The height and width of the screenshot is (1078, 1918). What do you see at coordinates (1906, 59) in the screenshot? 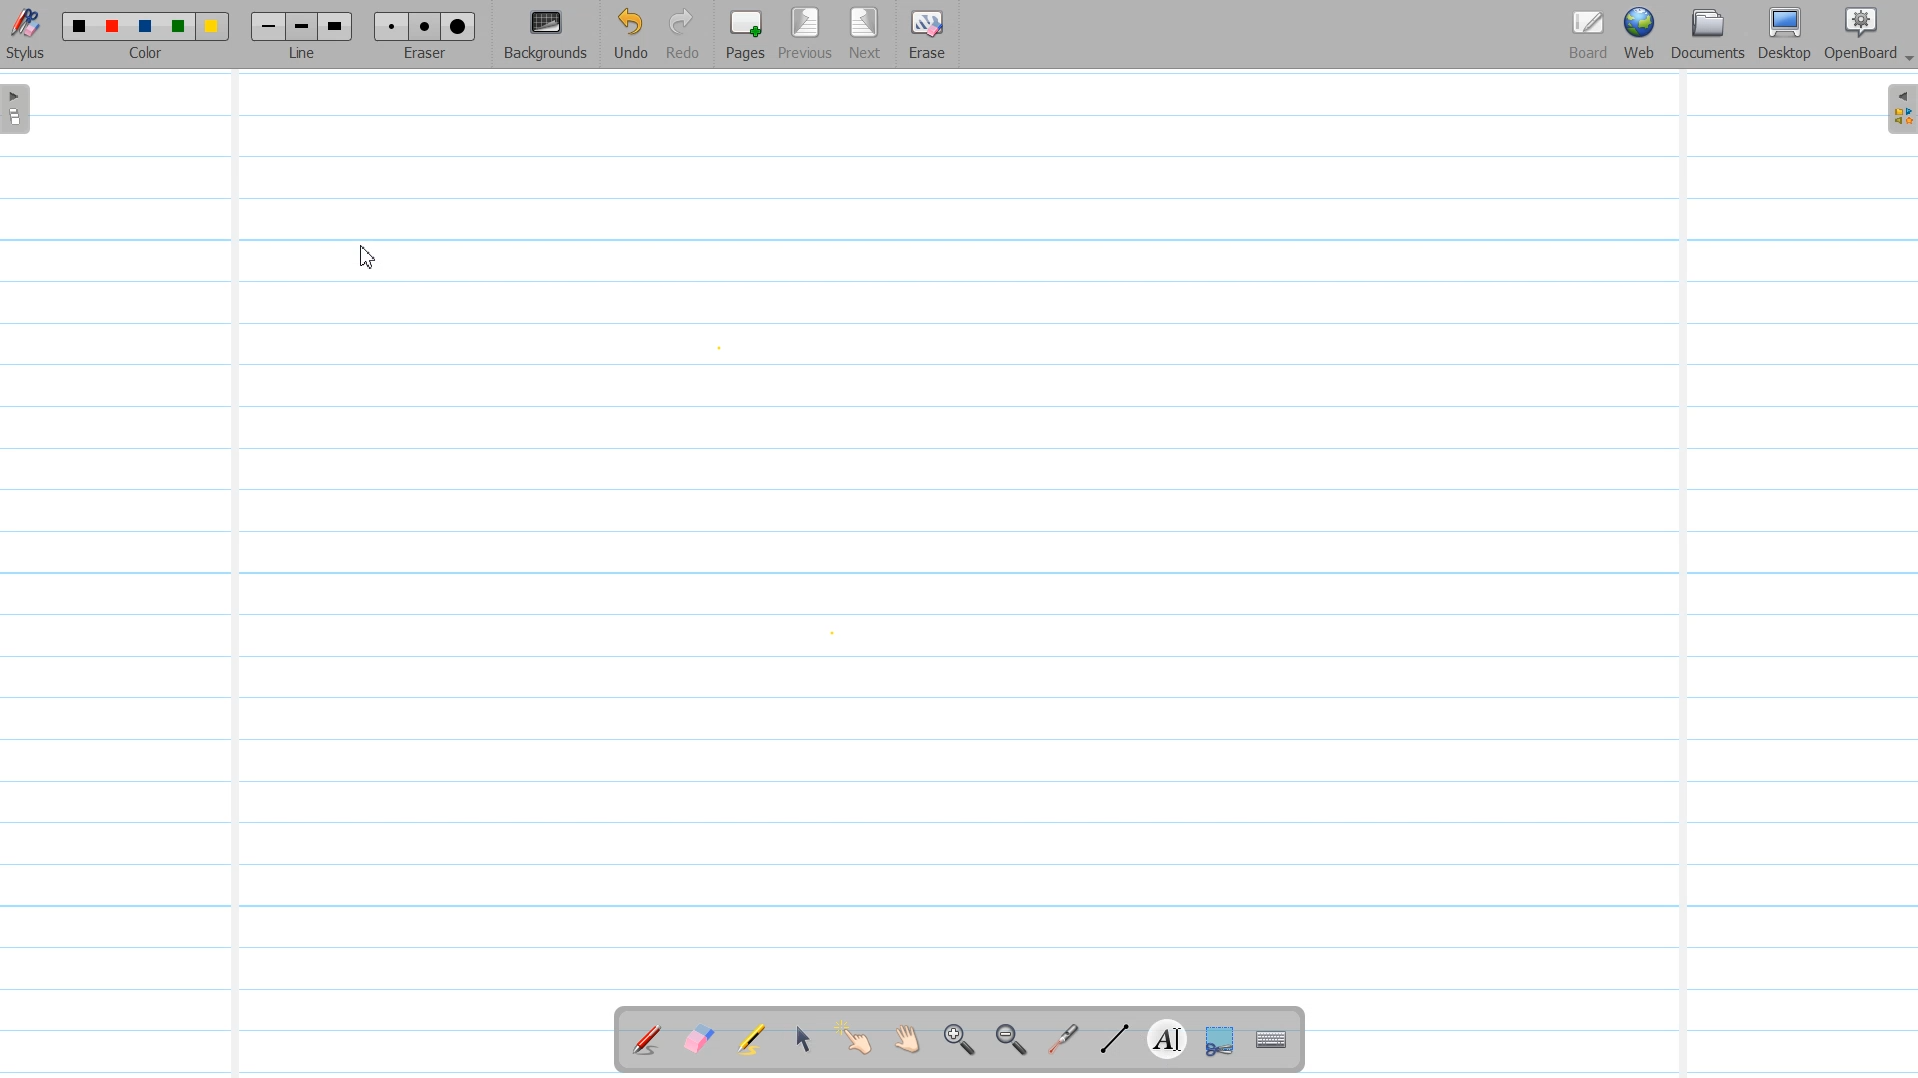
I see `Drop Down Box` at bounding box center [1906, 59].